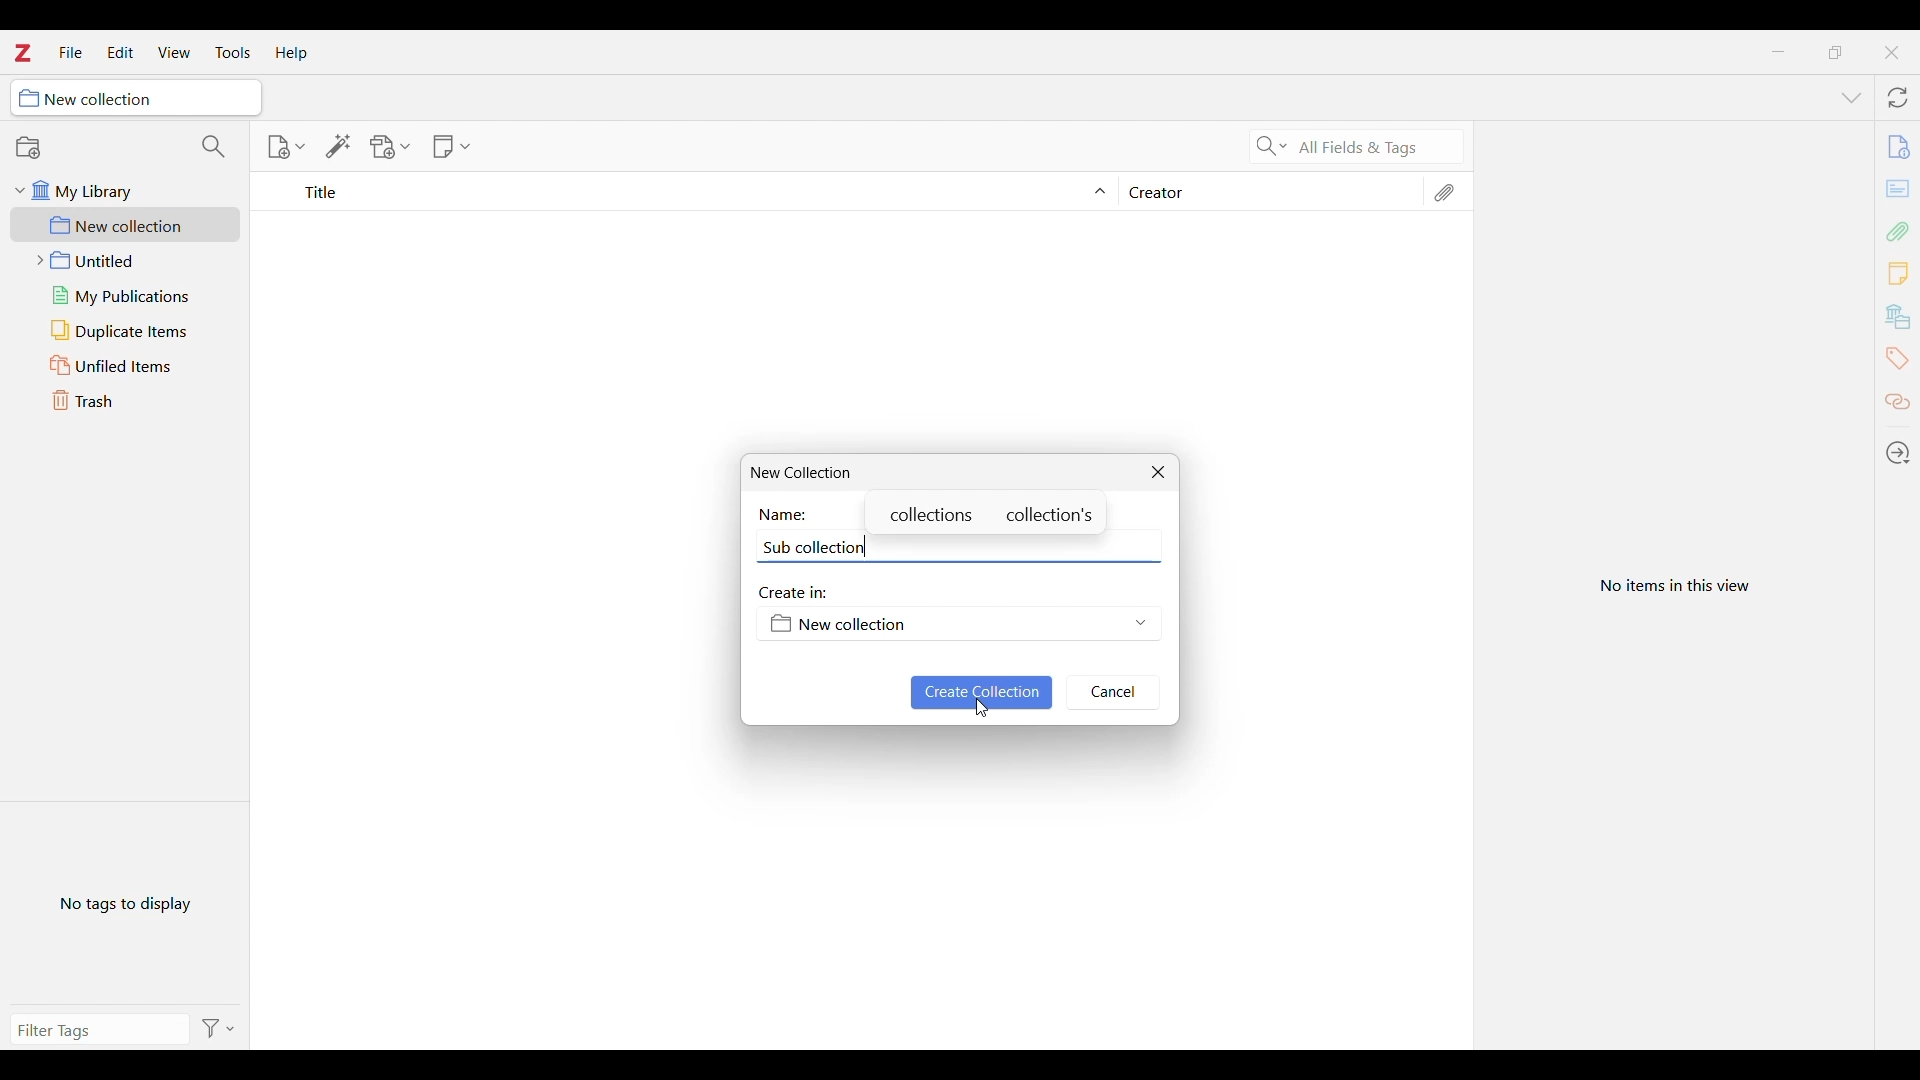 Image resolution: width=1920 pixels, height=1080 pixels. Describe the element at coordinates (1897, 97) in the screenshot. I see `Sync with zotero.org` at that location.